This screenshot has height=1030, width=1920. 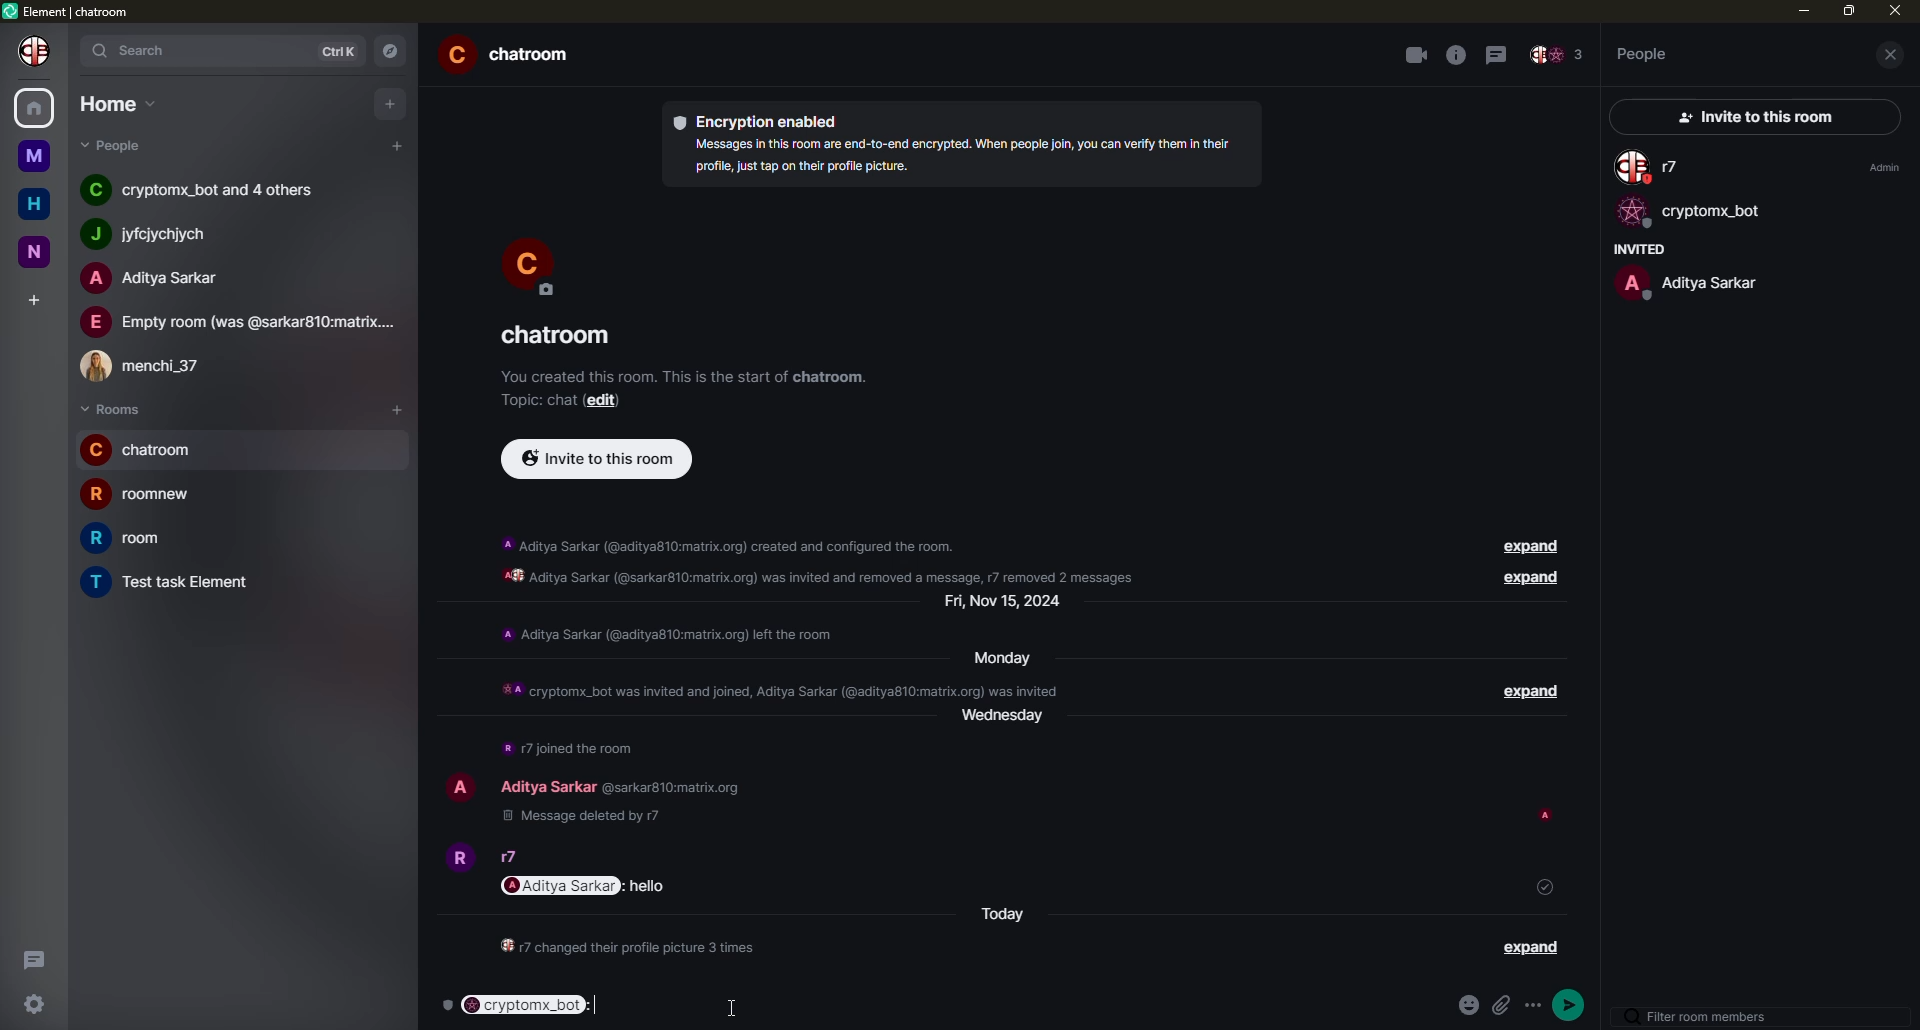 I want to click on message, so click(x=649, y=886).